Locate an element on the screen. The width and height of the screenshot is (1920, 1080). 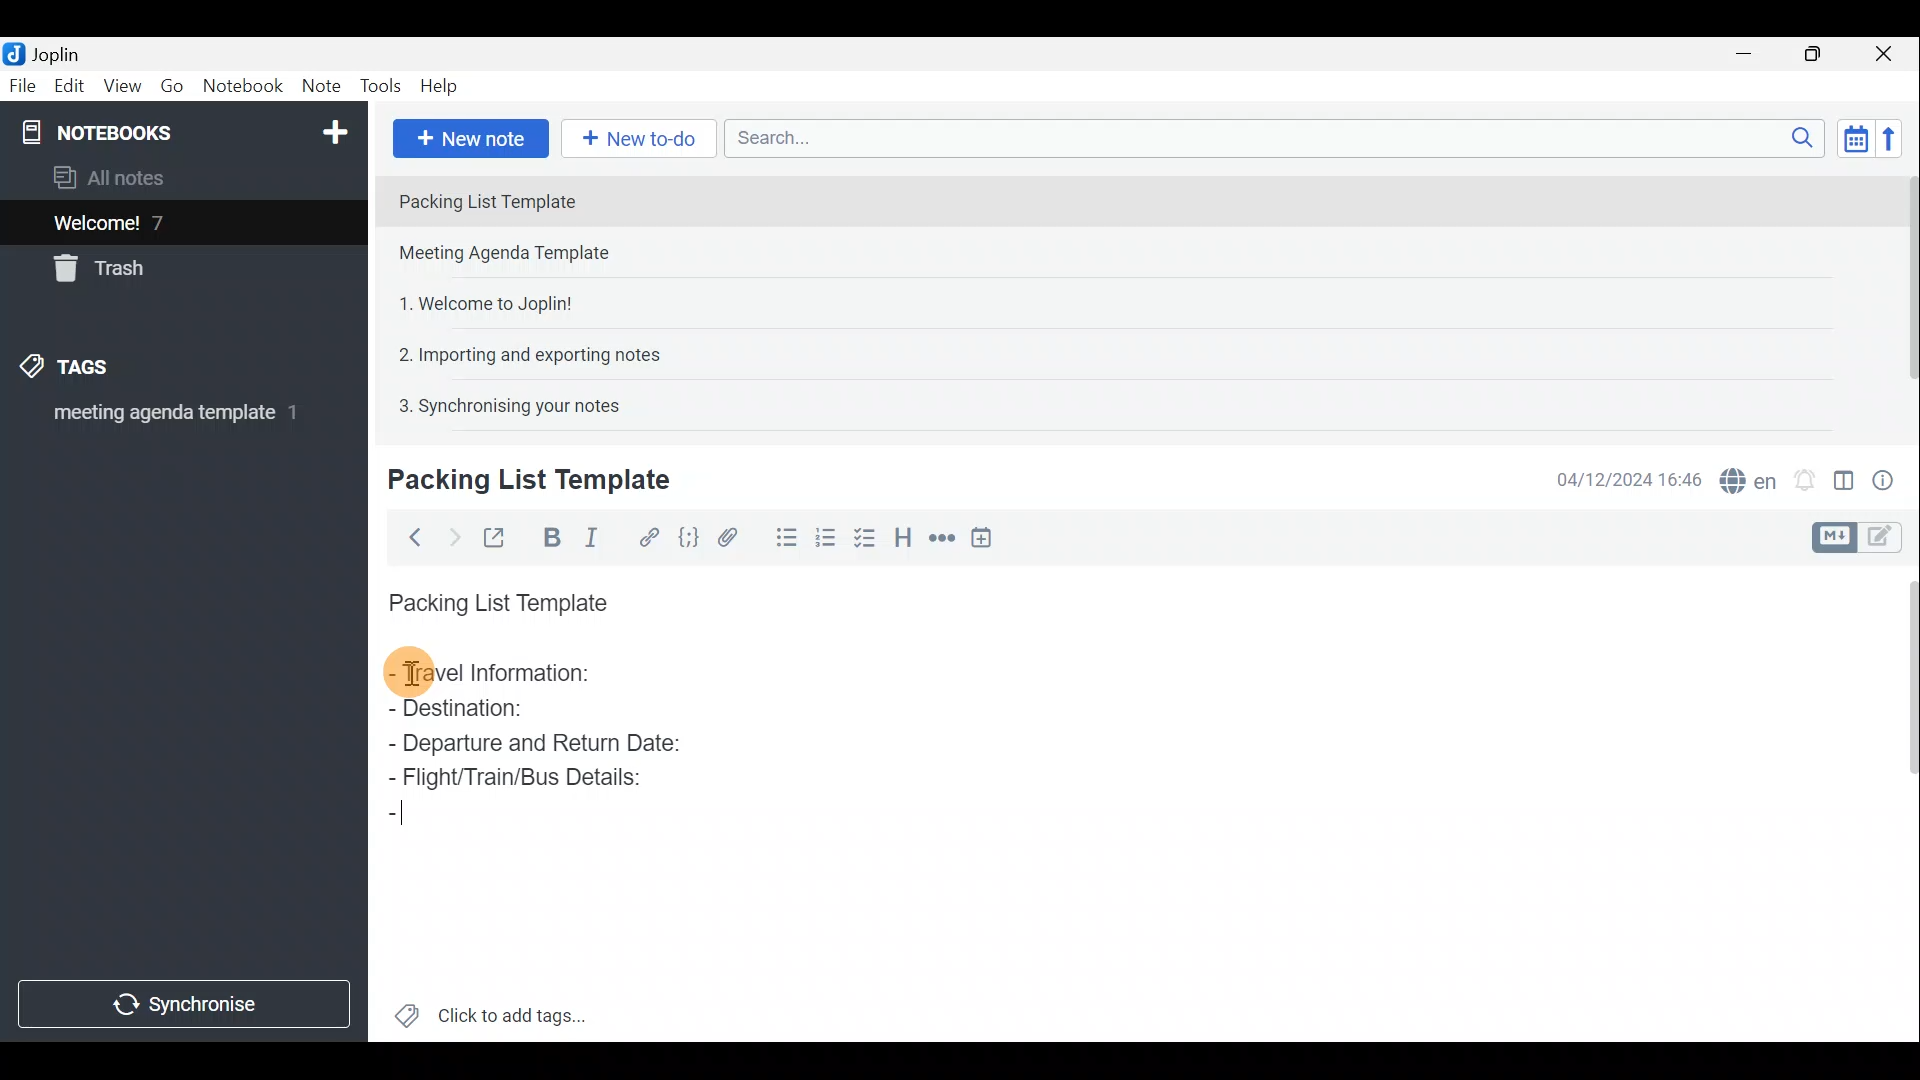
View is located at coordinates (124, 86).